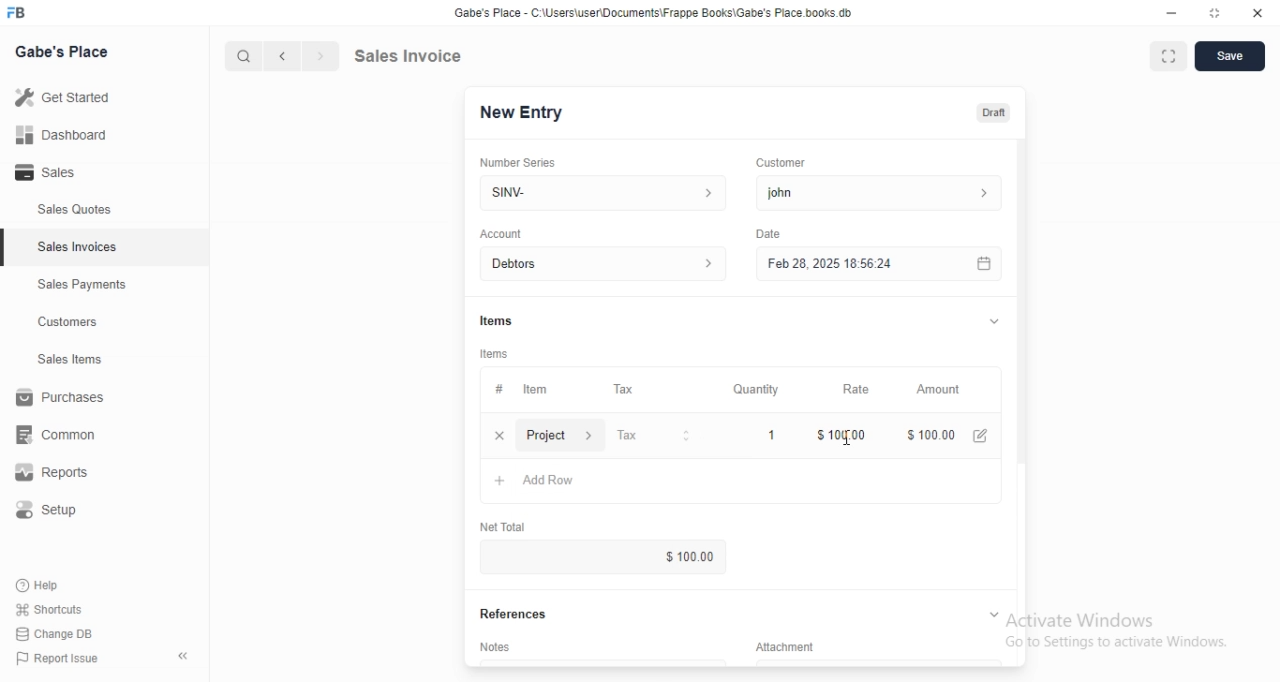 The height and width of the screenshot is (682, 1280). What do you see at coordinates (562, 437) in the screenshot?
I see `Project` at bounding box center [562, 437].